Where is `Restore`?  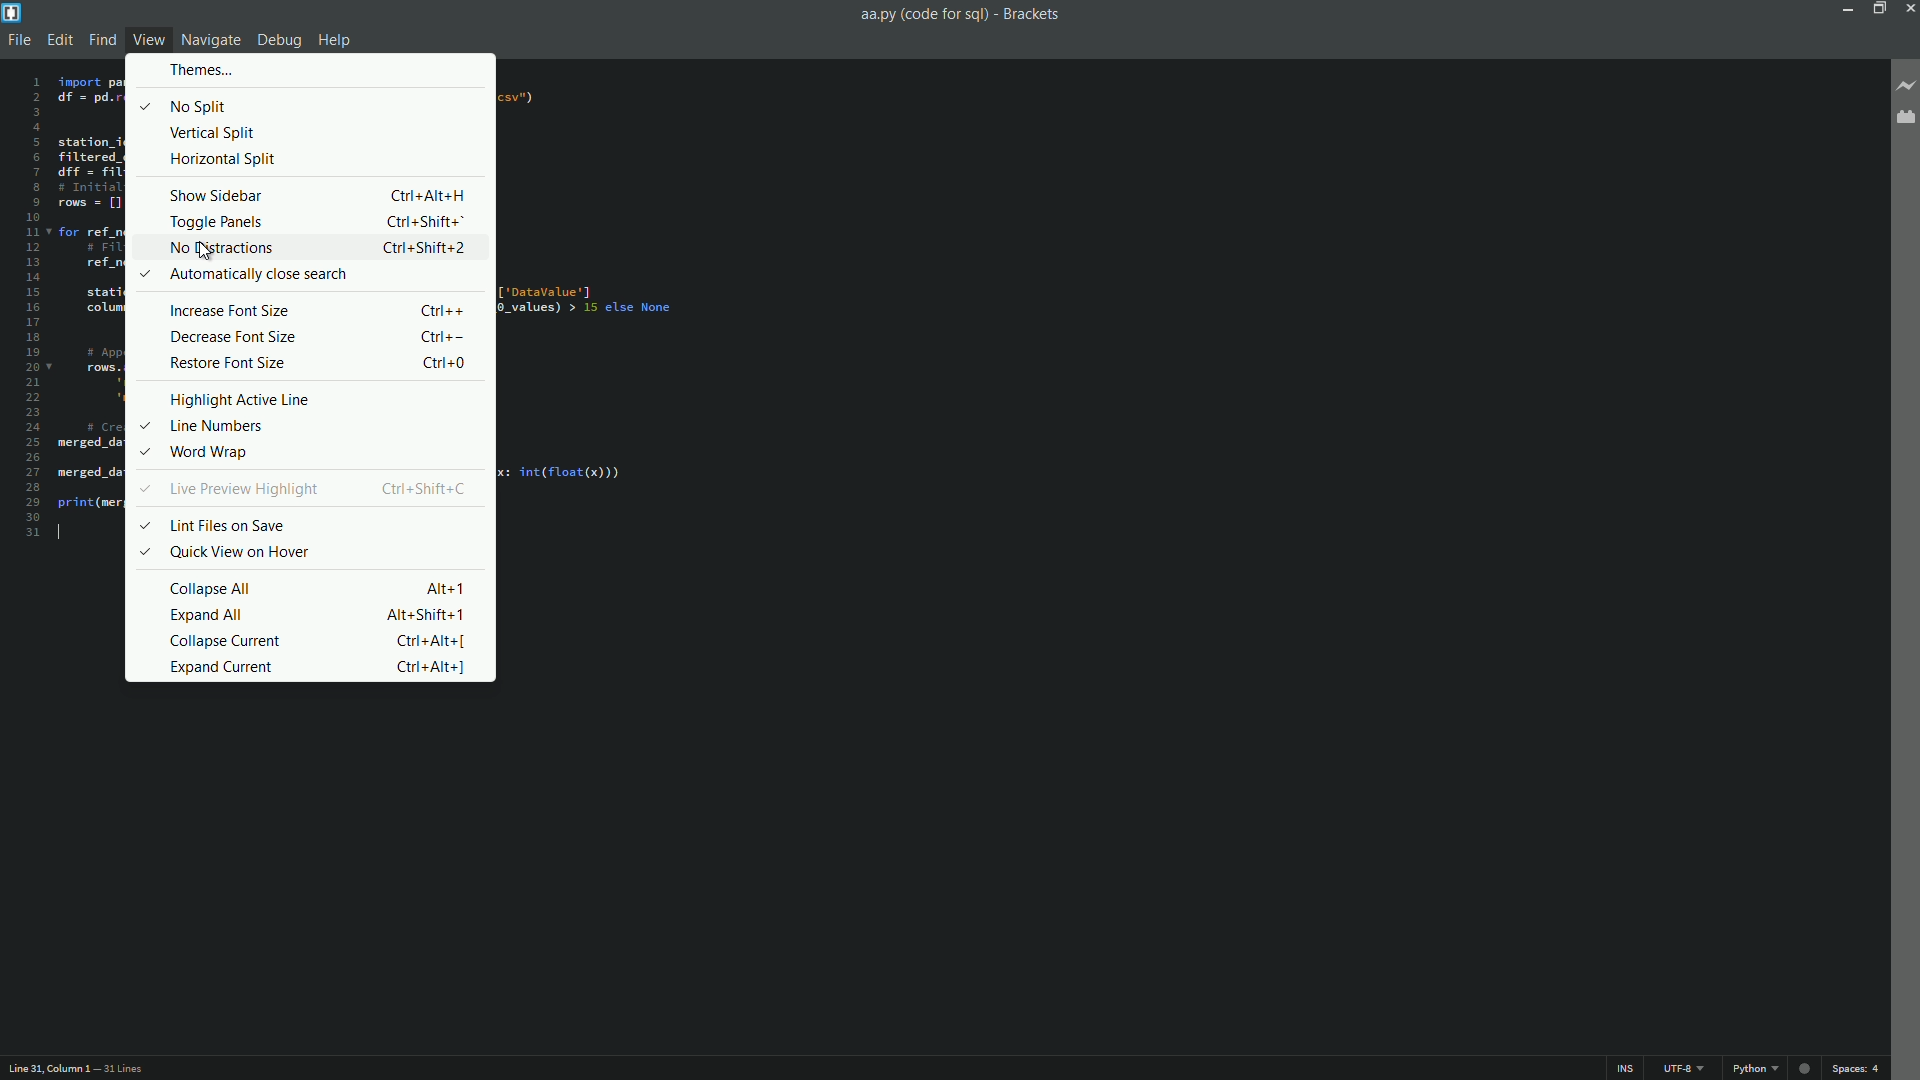 Restore is located at coordinates (1880, 8).